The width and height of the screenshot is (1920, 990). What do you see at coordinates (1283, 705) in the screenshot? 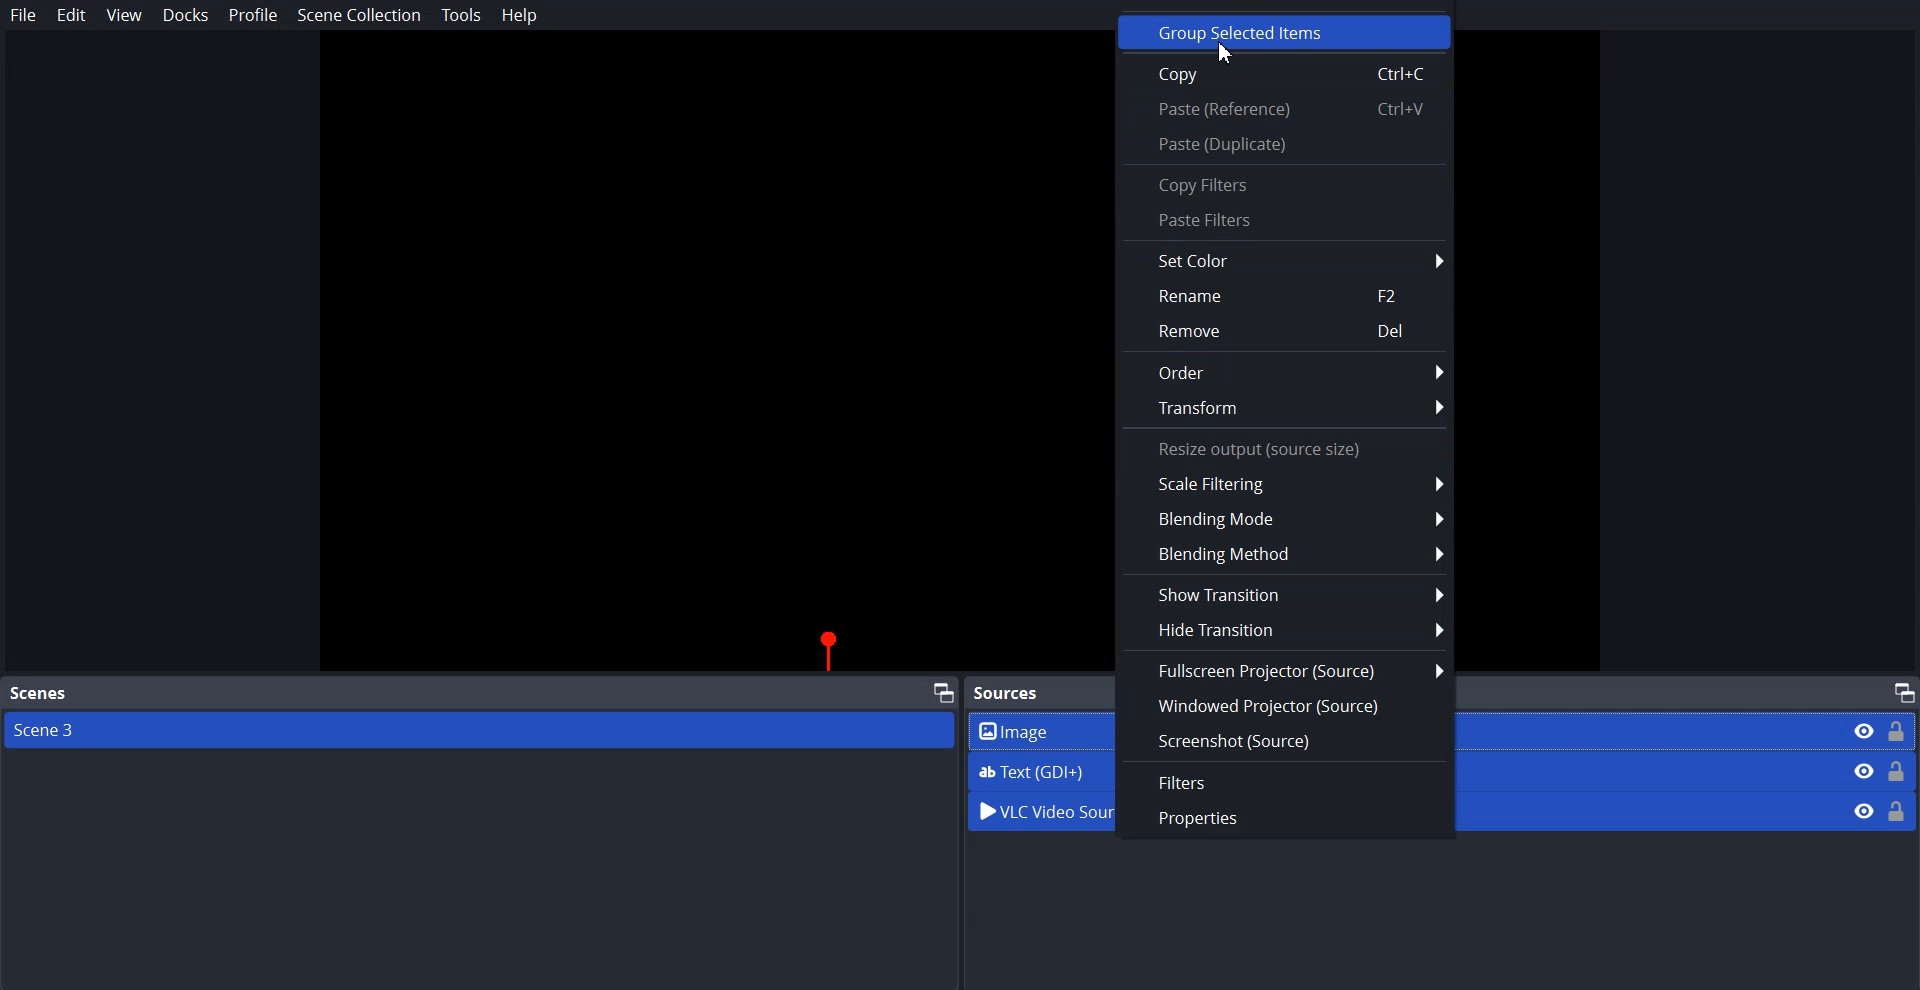
I see `Windowed Project` at bounding box center [1283, 705].